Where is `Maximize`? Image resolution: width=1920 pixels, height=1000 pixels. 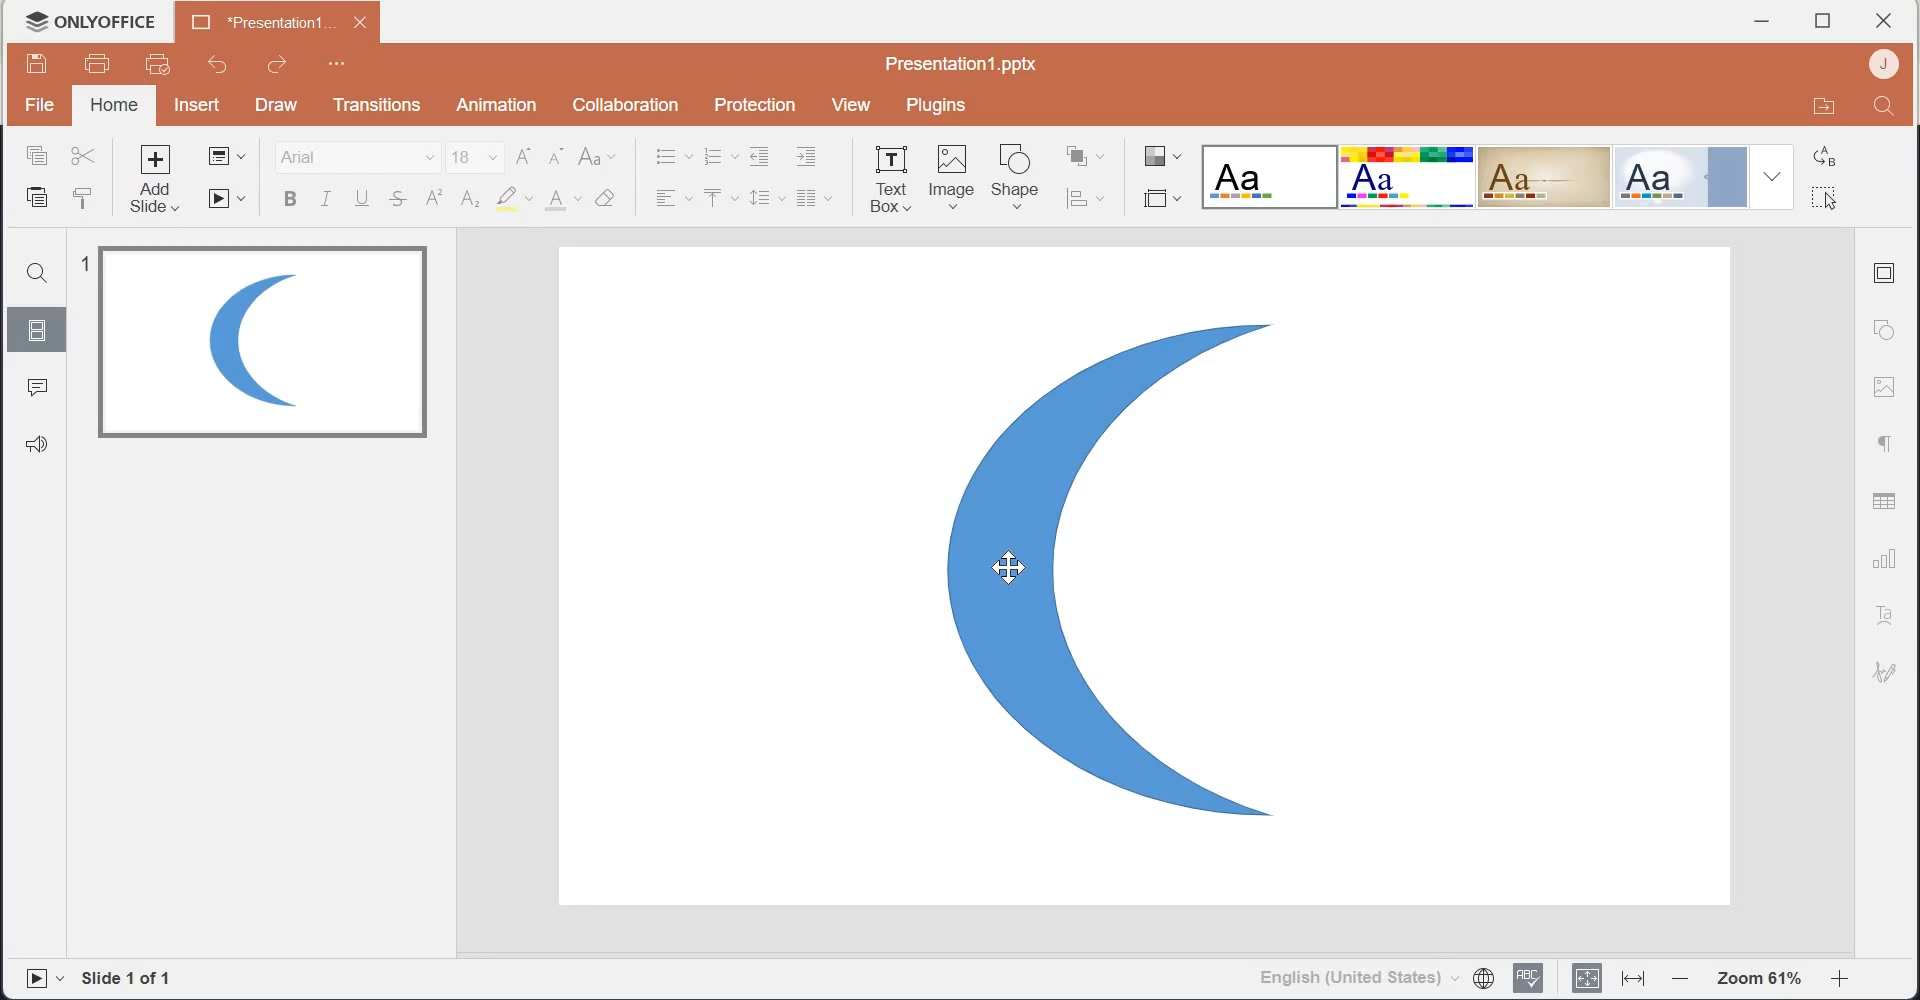
Maximize is located at coordinates (1824, 21).